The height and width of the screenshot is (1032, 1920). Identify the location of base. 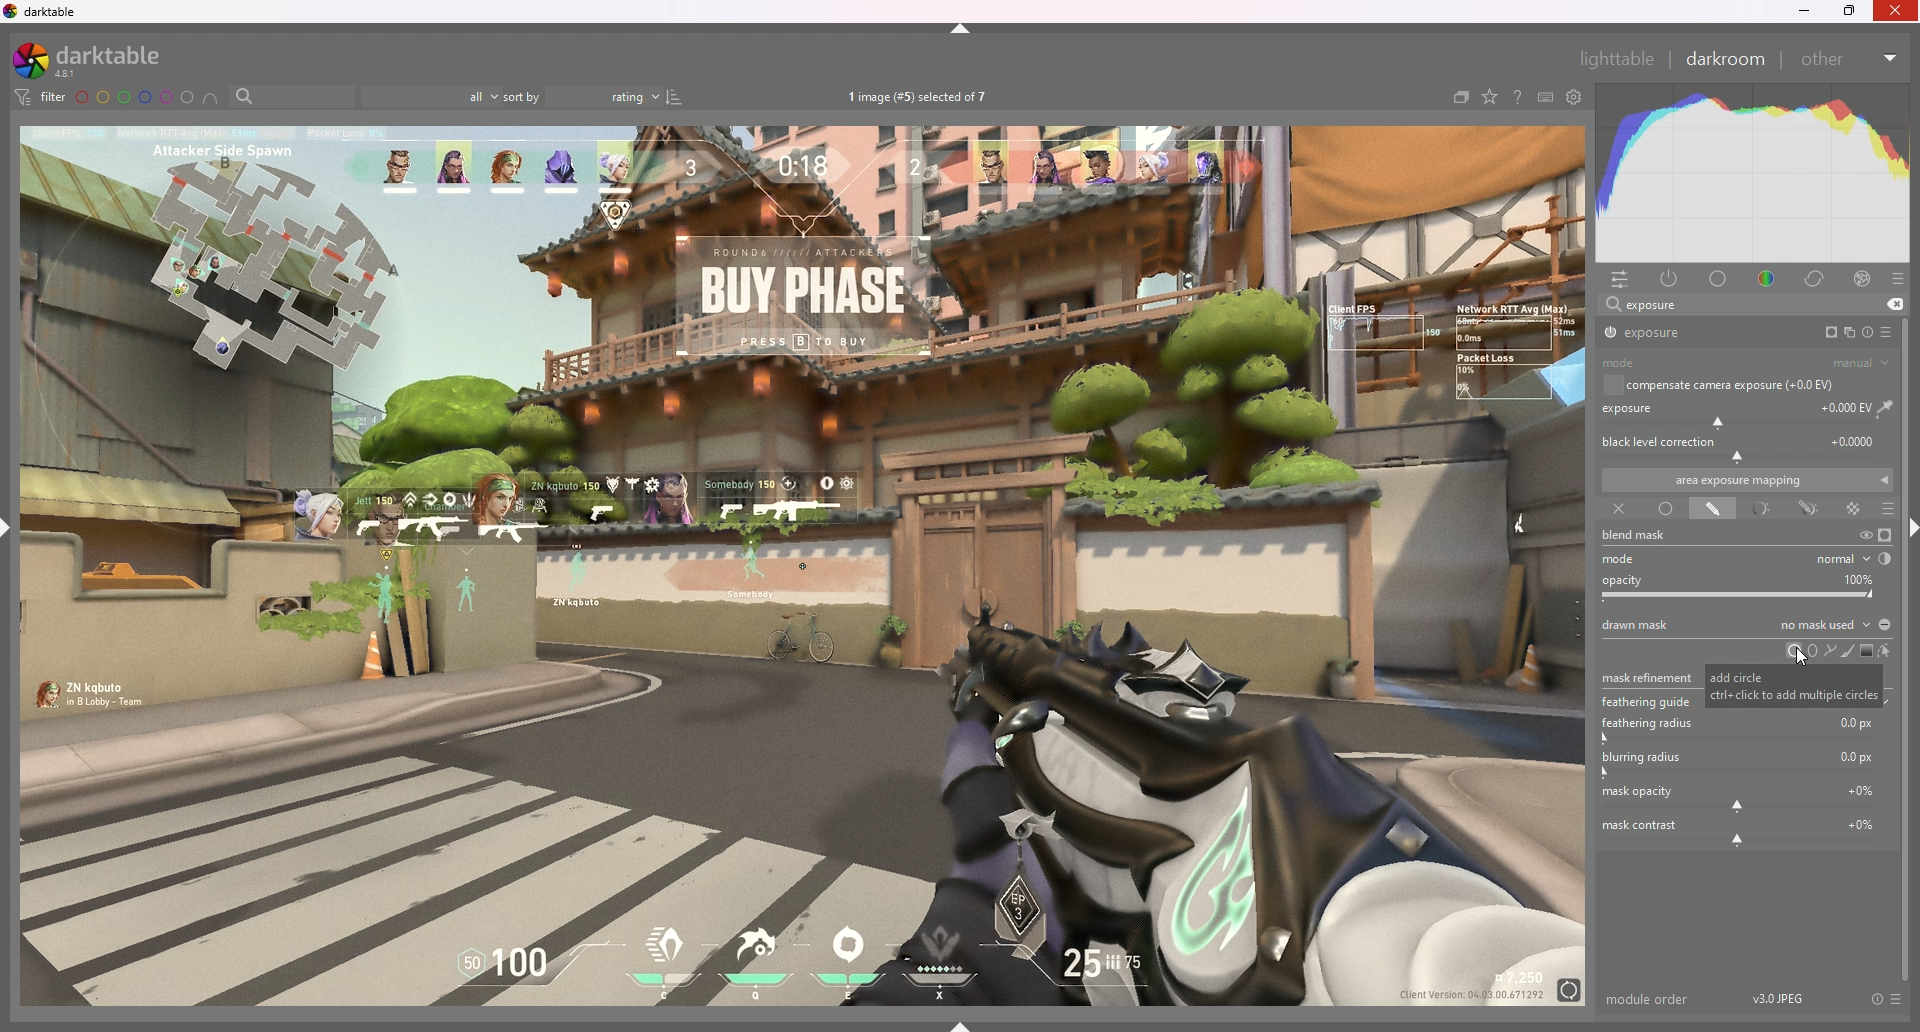
(1719, 280).